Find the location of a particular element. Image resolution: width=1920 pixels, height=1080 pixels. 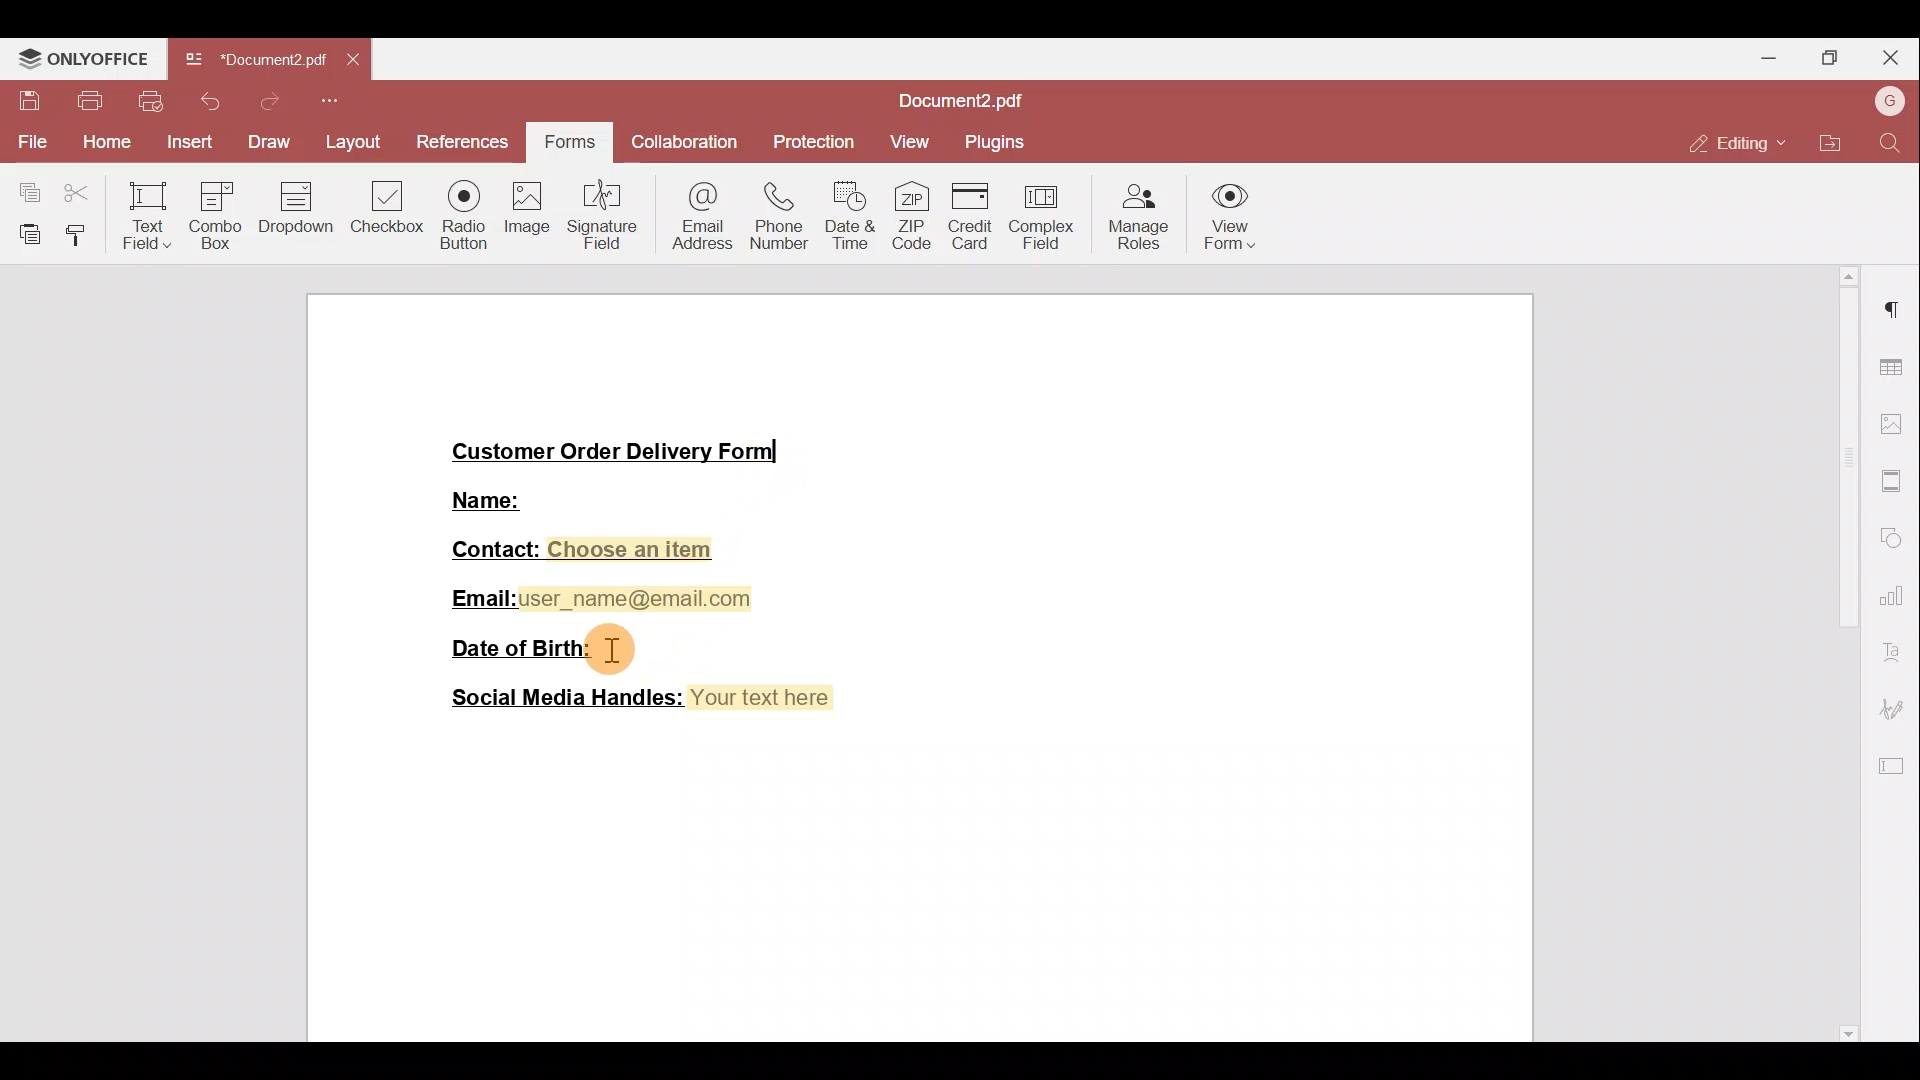

Signature settings is located at coordinates (1896, 709).